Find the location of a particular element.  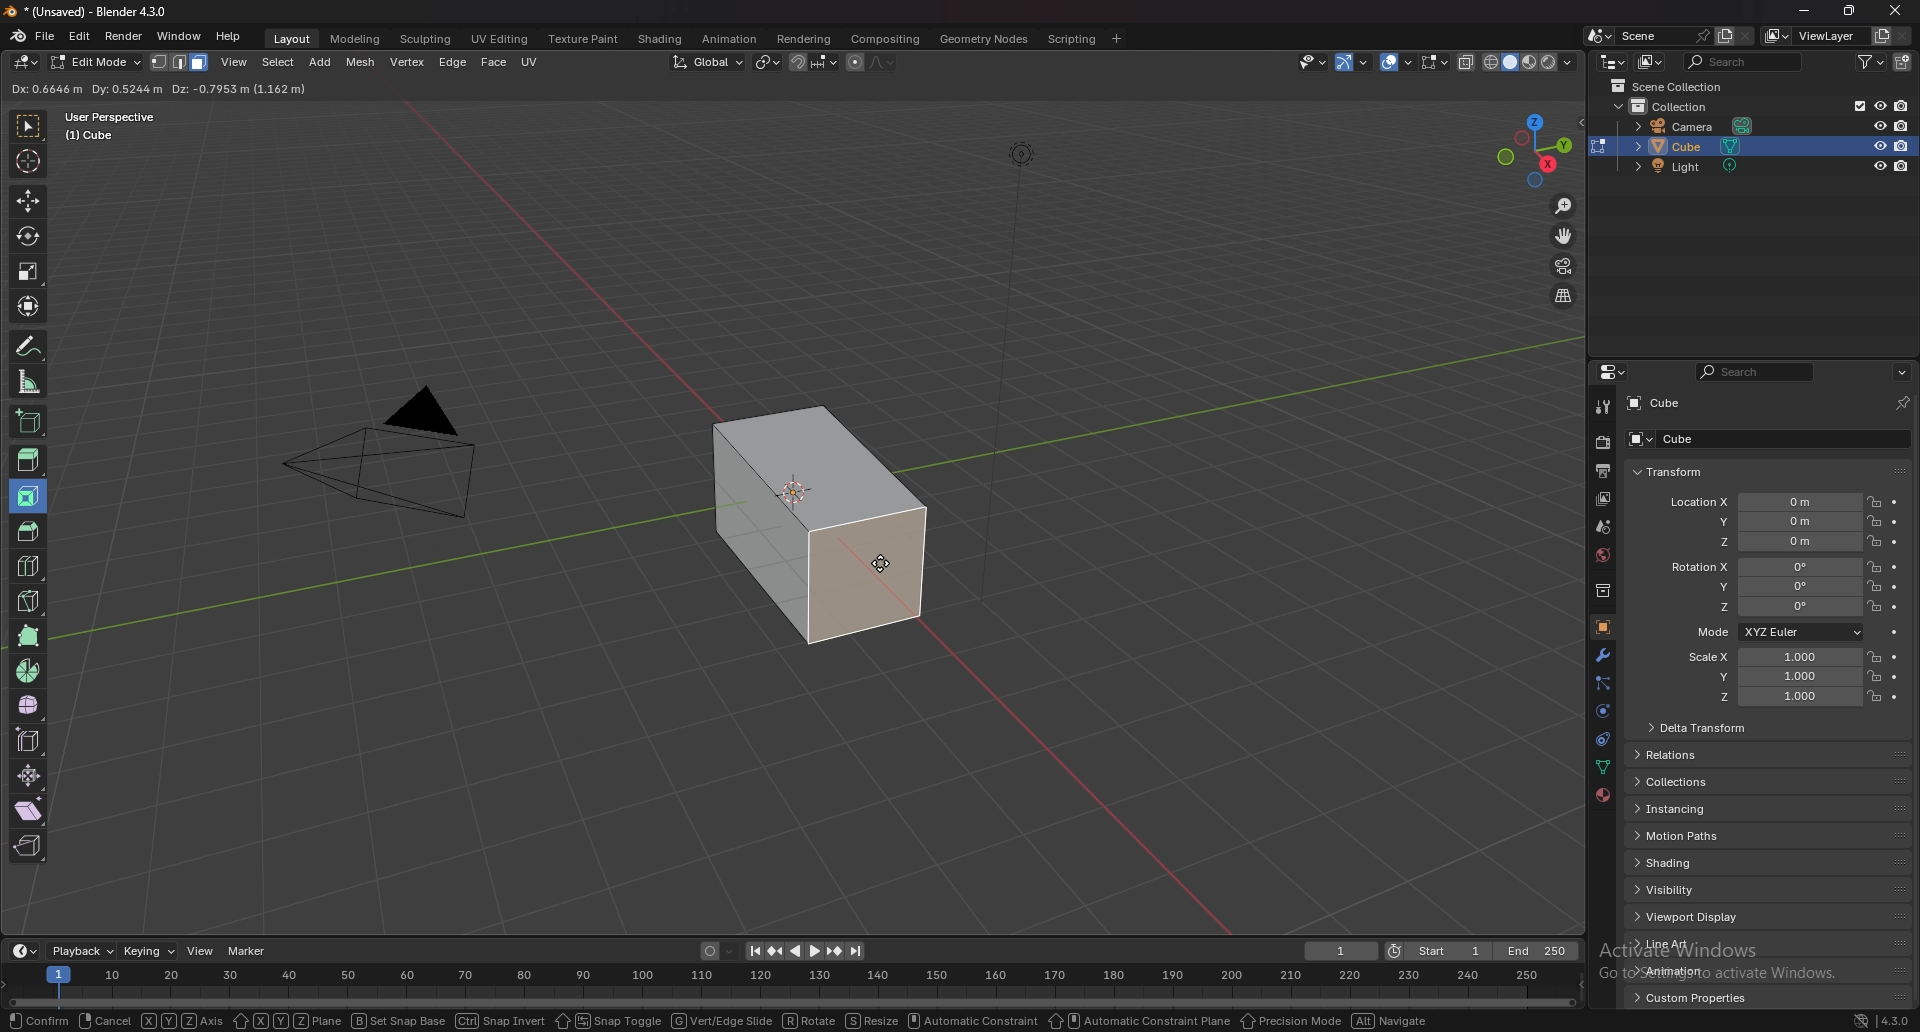

editor type is located at coordinates (1614, 61).